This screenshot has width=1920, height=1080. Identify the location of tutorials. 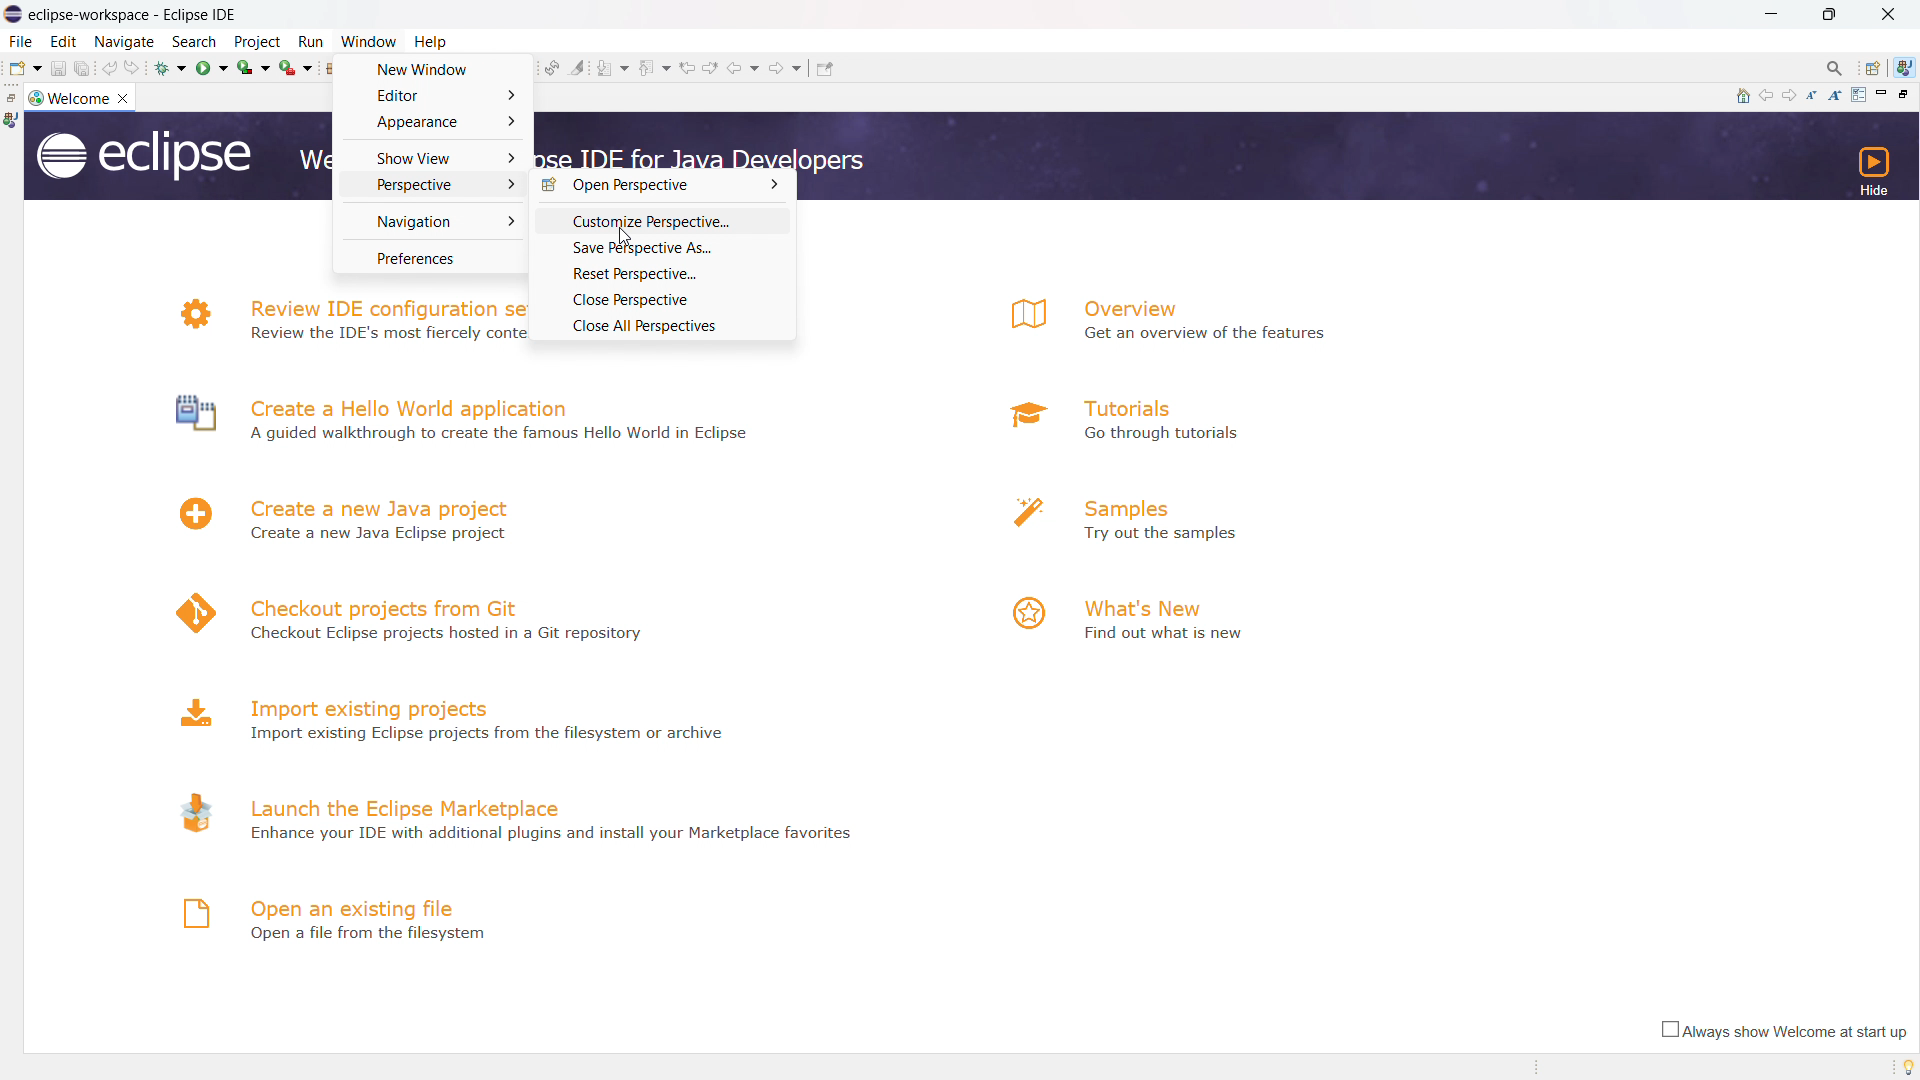
(1126, 407).